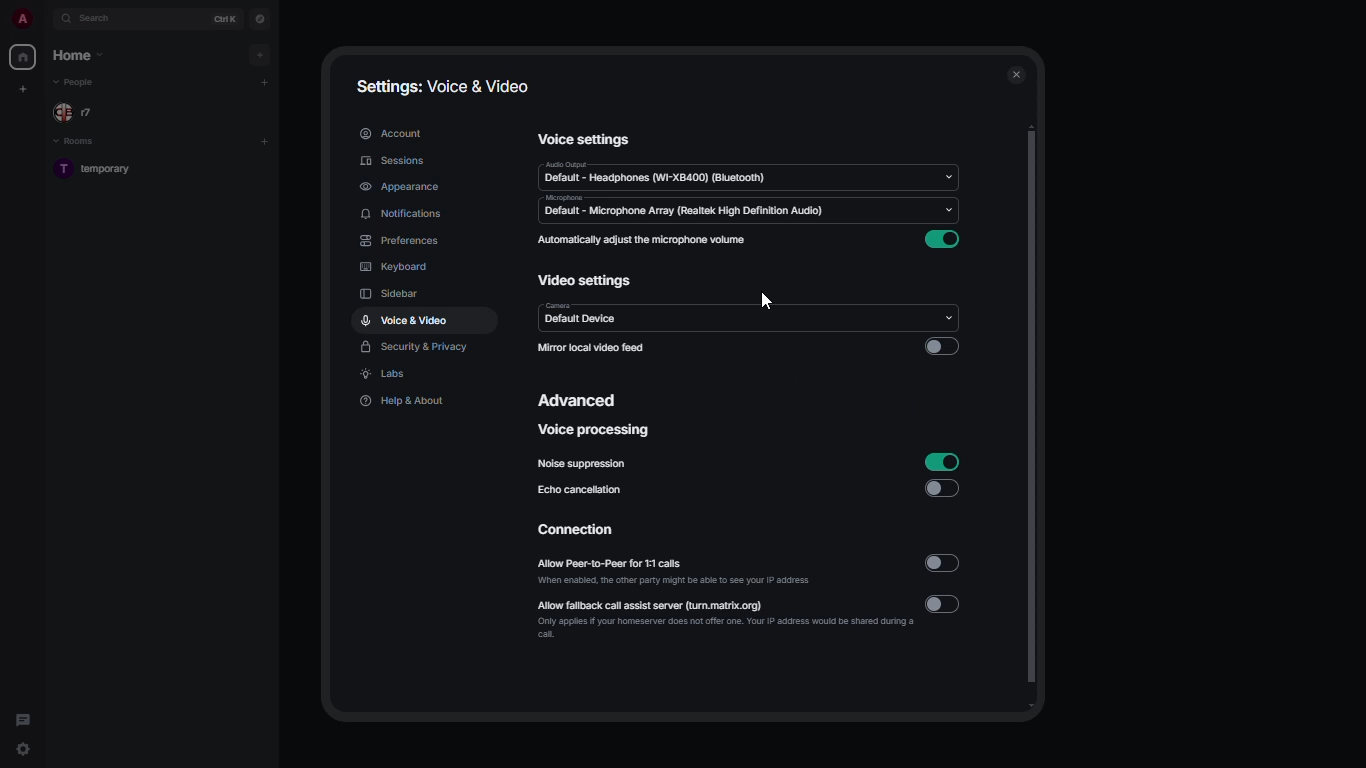  What do you see at coordinates (941, 460) in the screenshot?
I see `enabled` at bounding box center [941, 460].